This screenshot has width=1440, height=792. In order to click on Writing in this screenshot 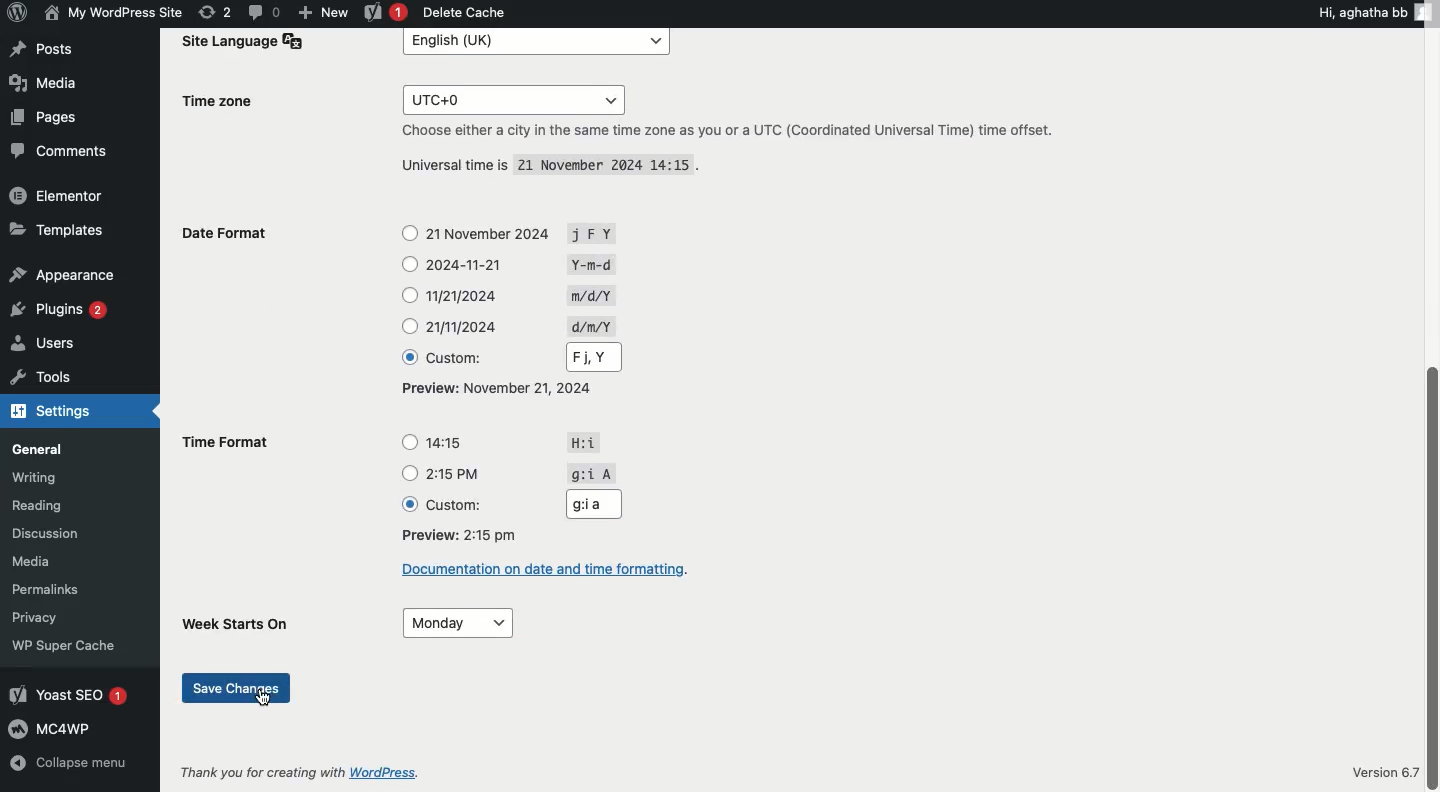, I will do `click(43, 478)`.